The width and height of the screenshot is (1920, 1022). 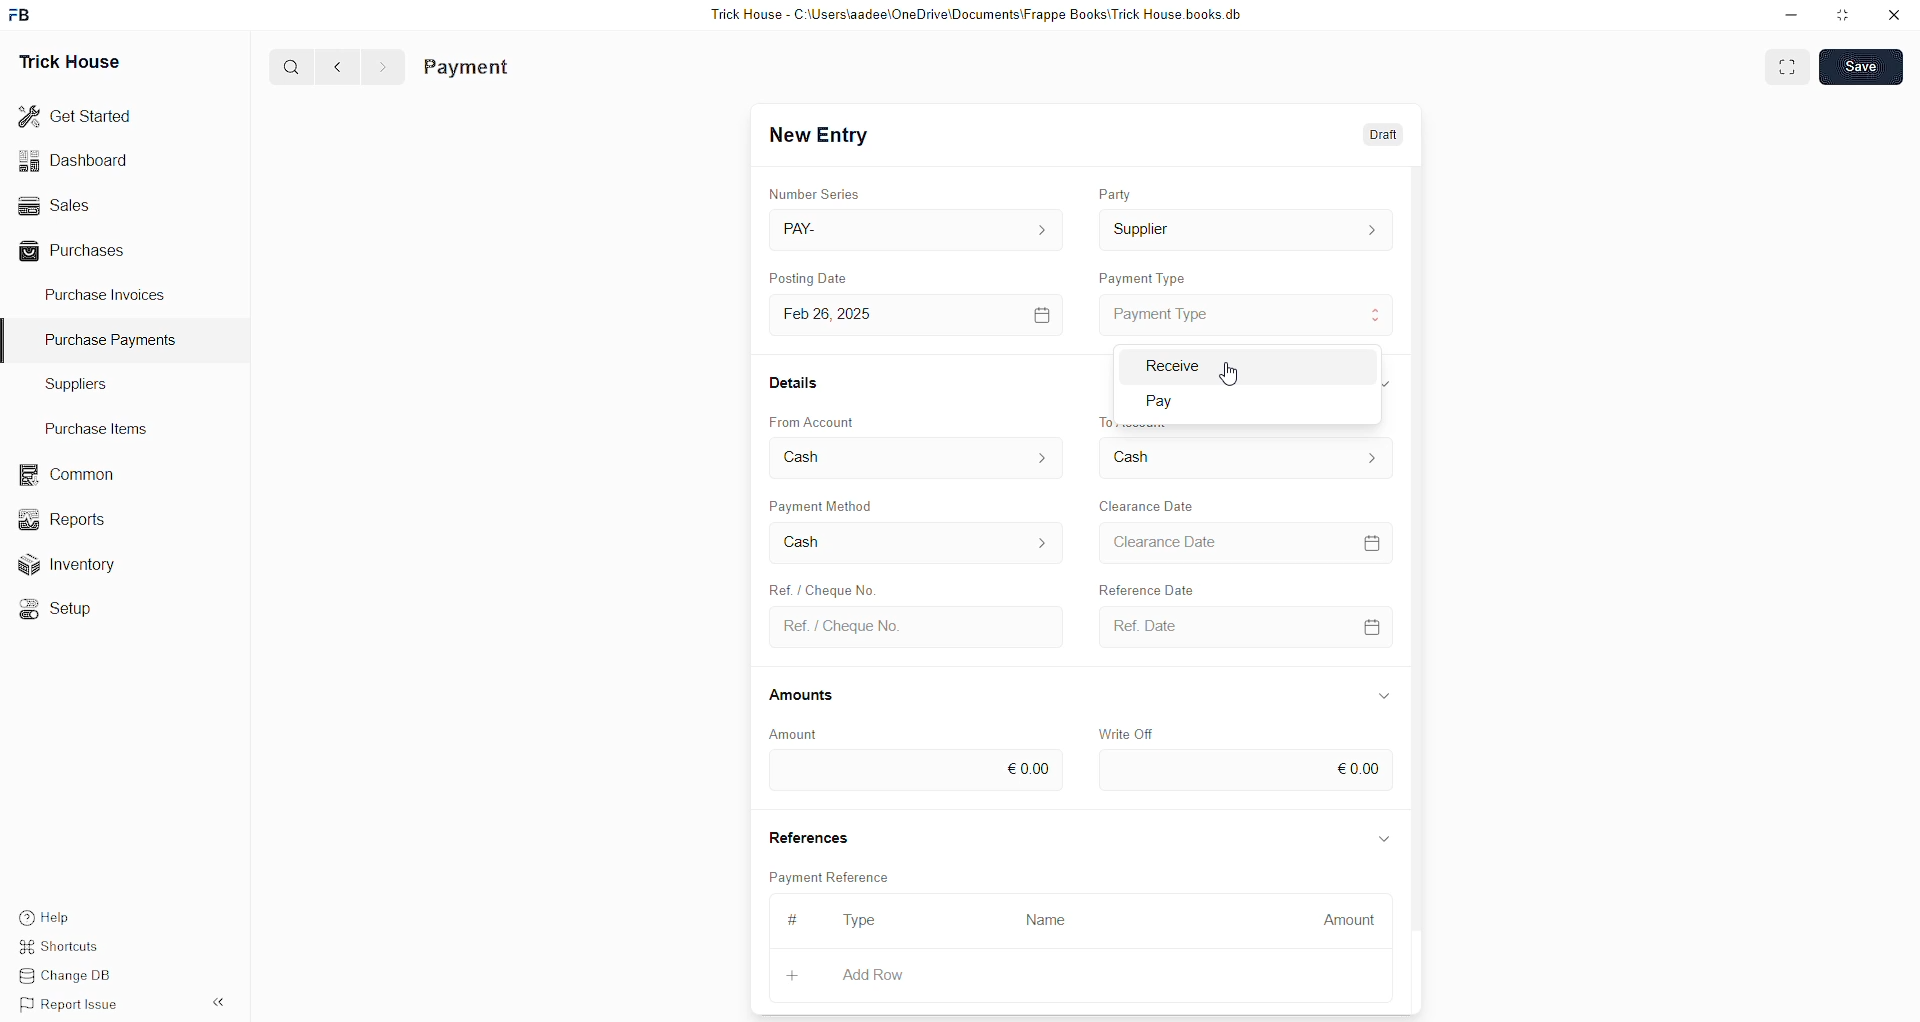 I want to click on Party, so click(x=1117, y=195).